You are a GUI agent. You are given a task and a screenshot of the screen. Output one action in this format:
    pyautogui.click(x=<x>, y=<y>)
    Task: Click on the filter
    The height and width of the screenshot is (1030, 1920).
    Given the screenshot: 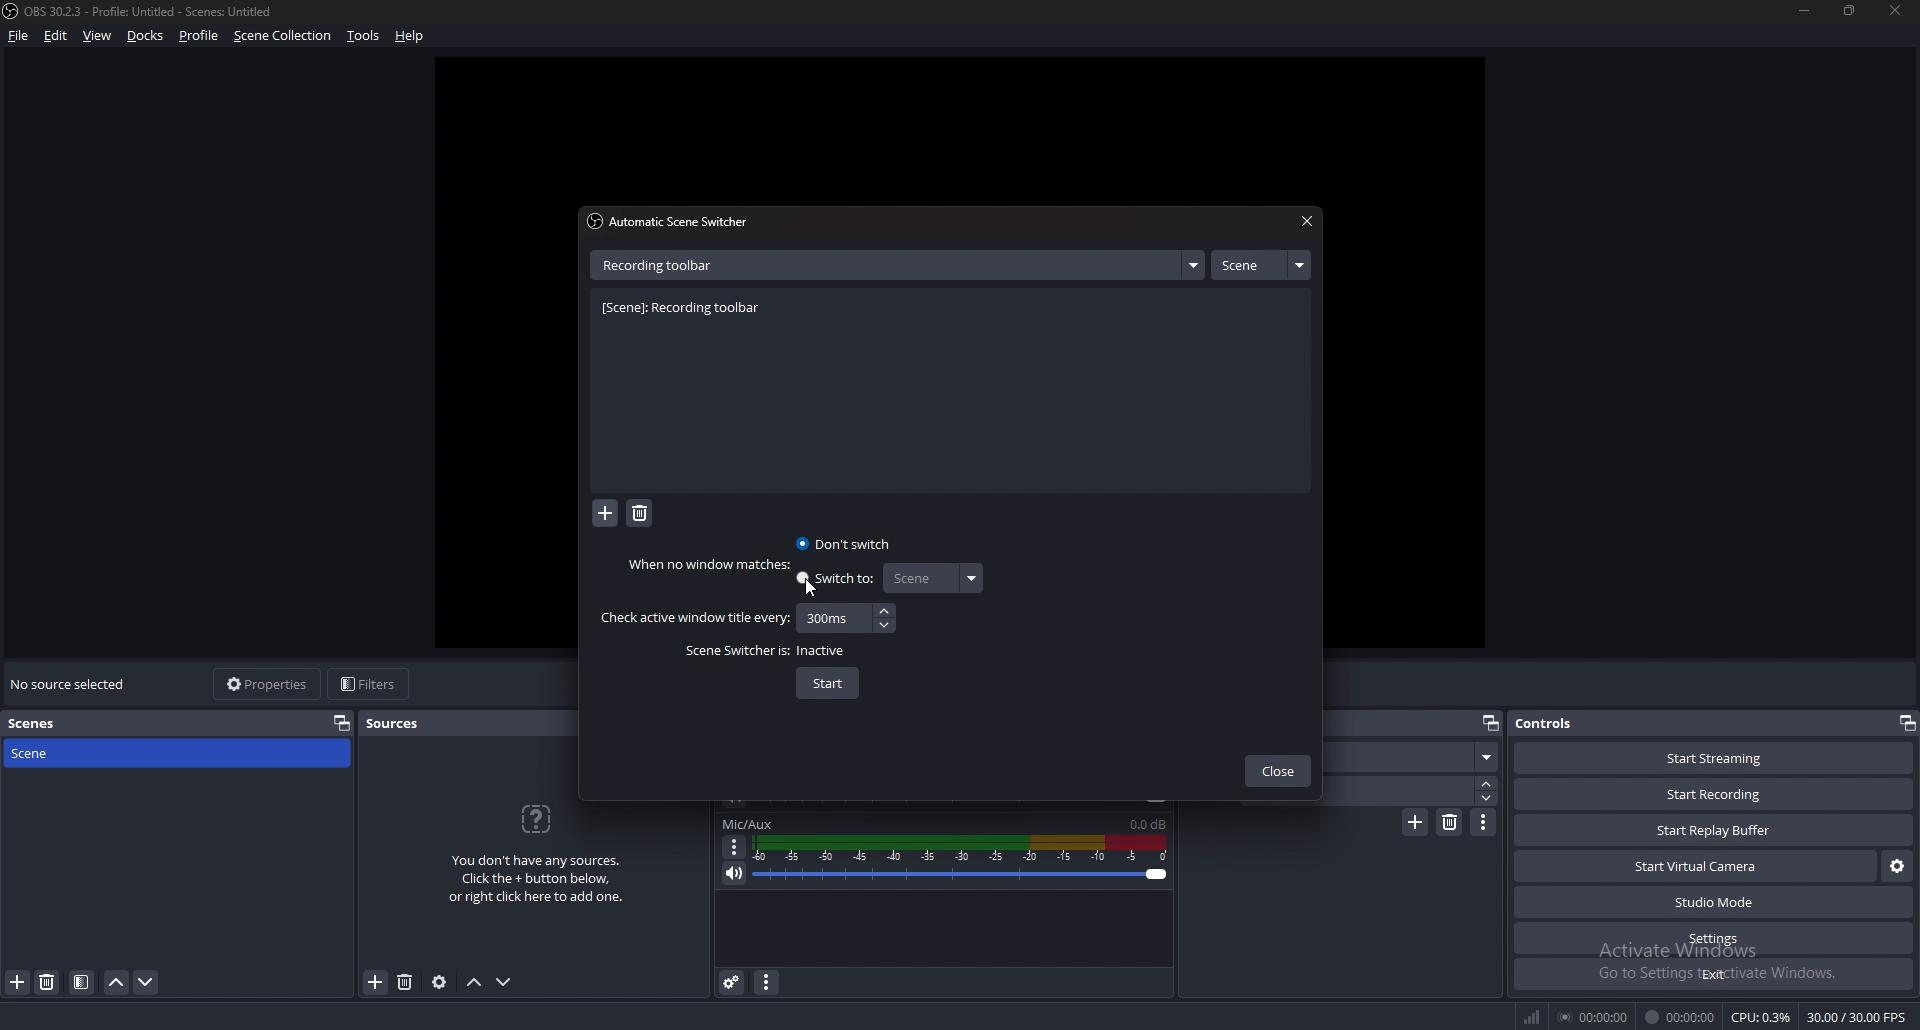 What is the action you would take?
    pyautogui.click(x=82, y=982)
    